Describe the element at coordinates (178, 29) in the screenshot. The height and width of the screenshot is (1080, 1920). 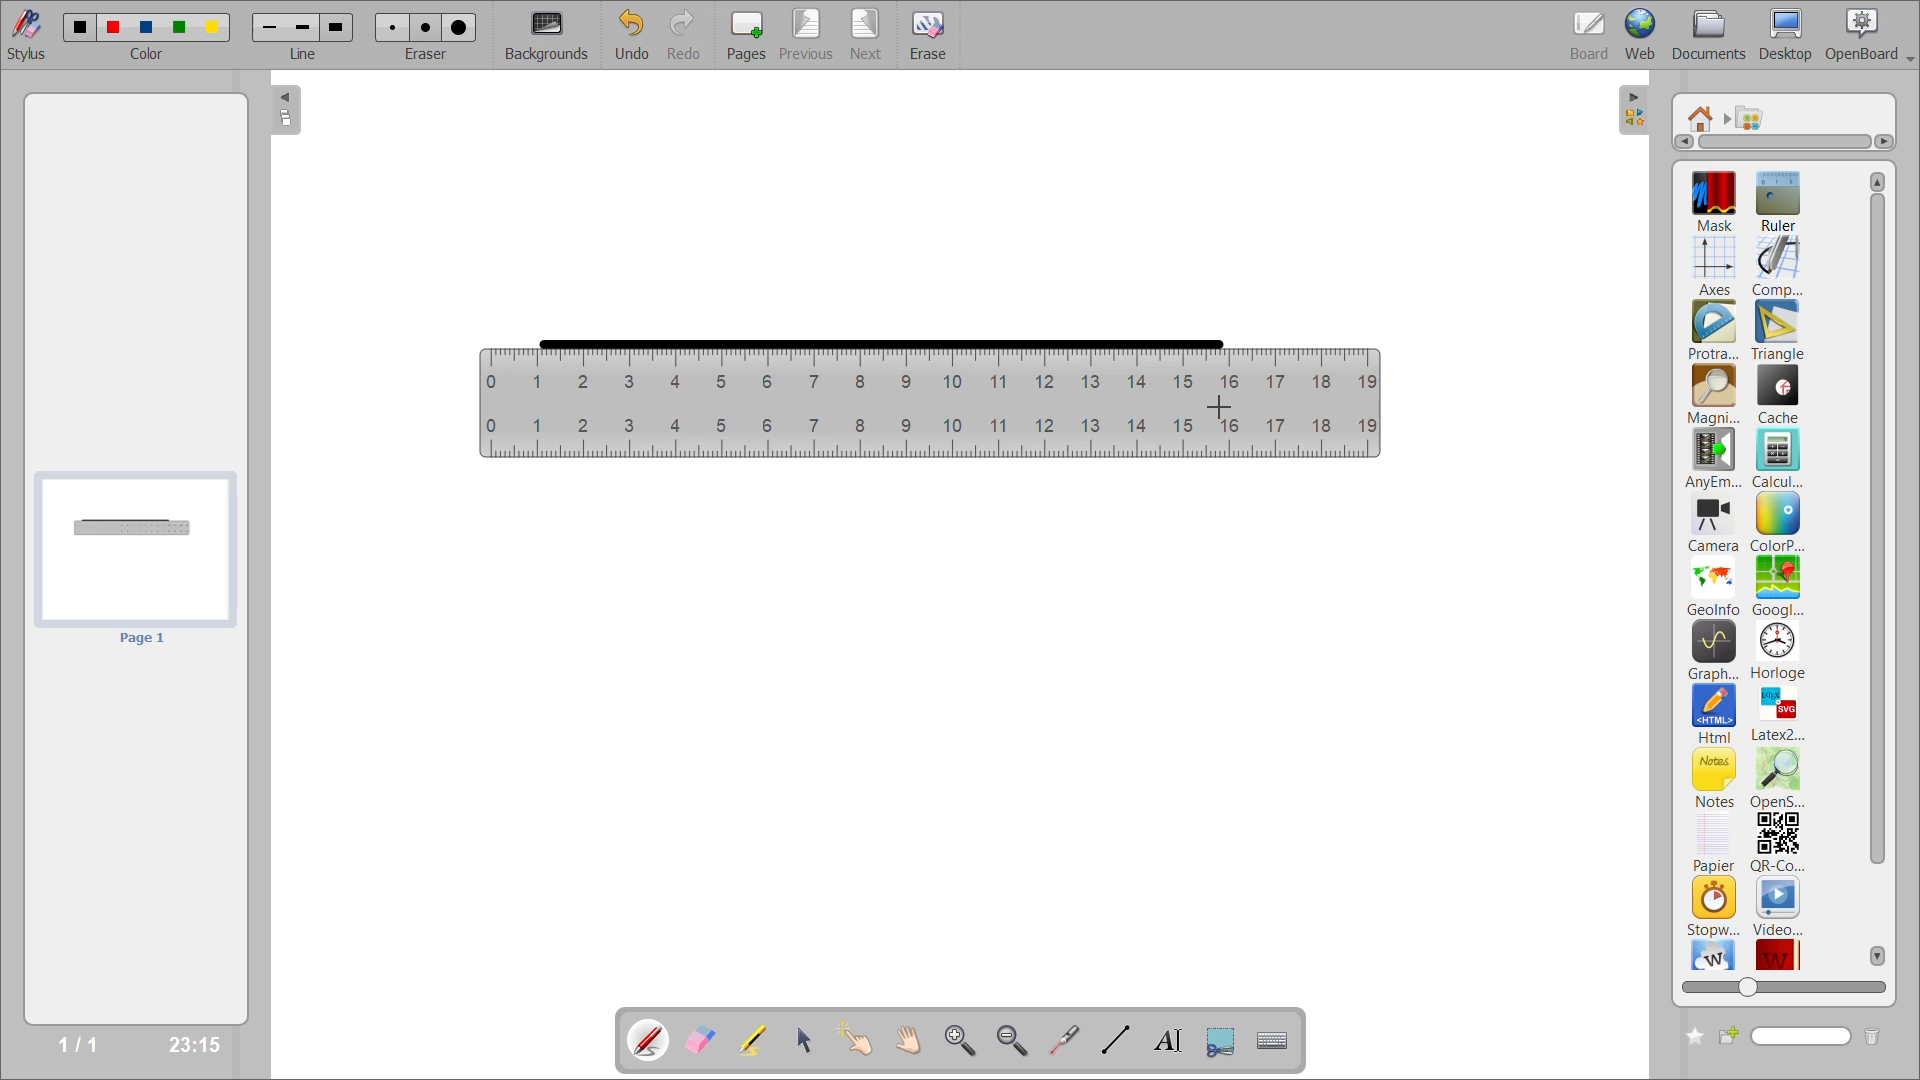
I see `color 4` at that location.